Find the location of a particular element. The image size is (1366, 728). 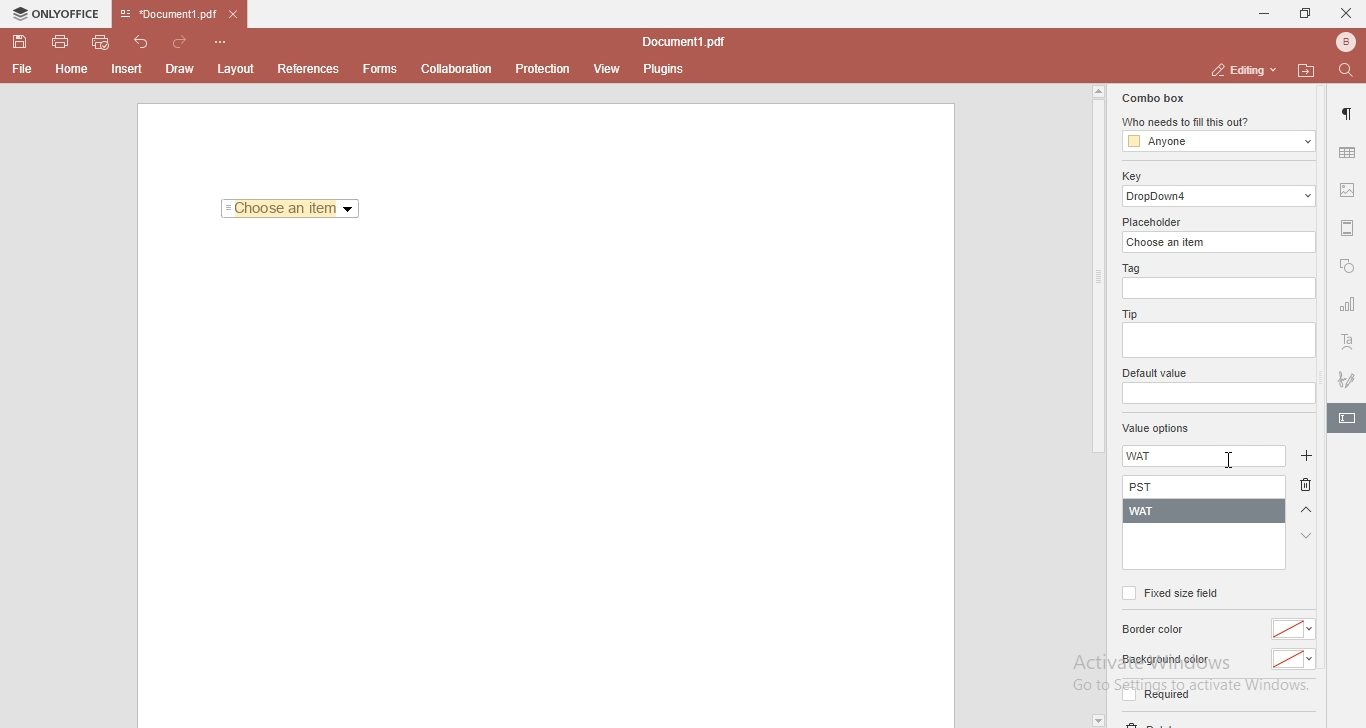

paragraph is located at coordinates (1349, 114).